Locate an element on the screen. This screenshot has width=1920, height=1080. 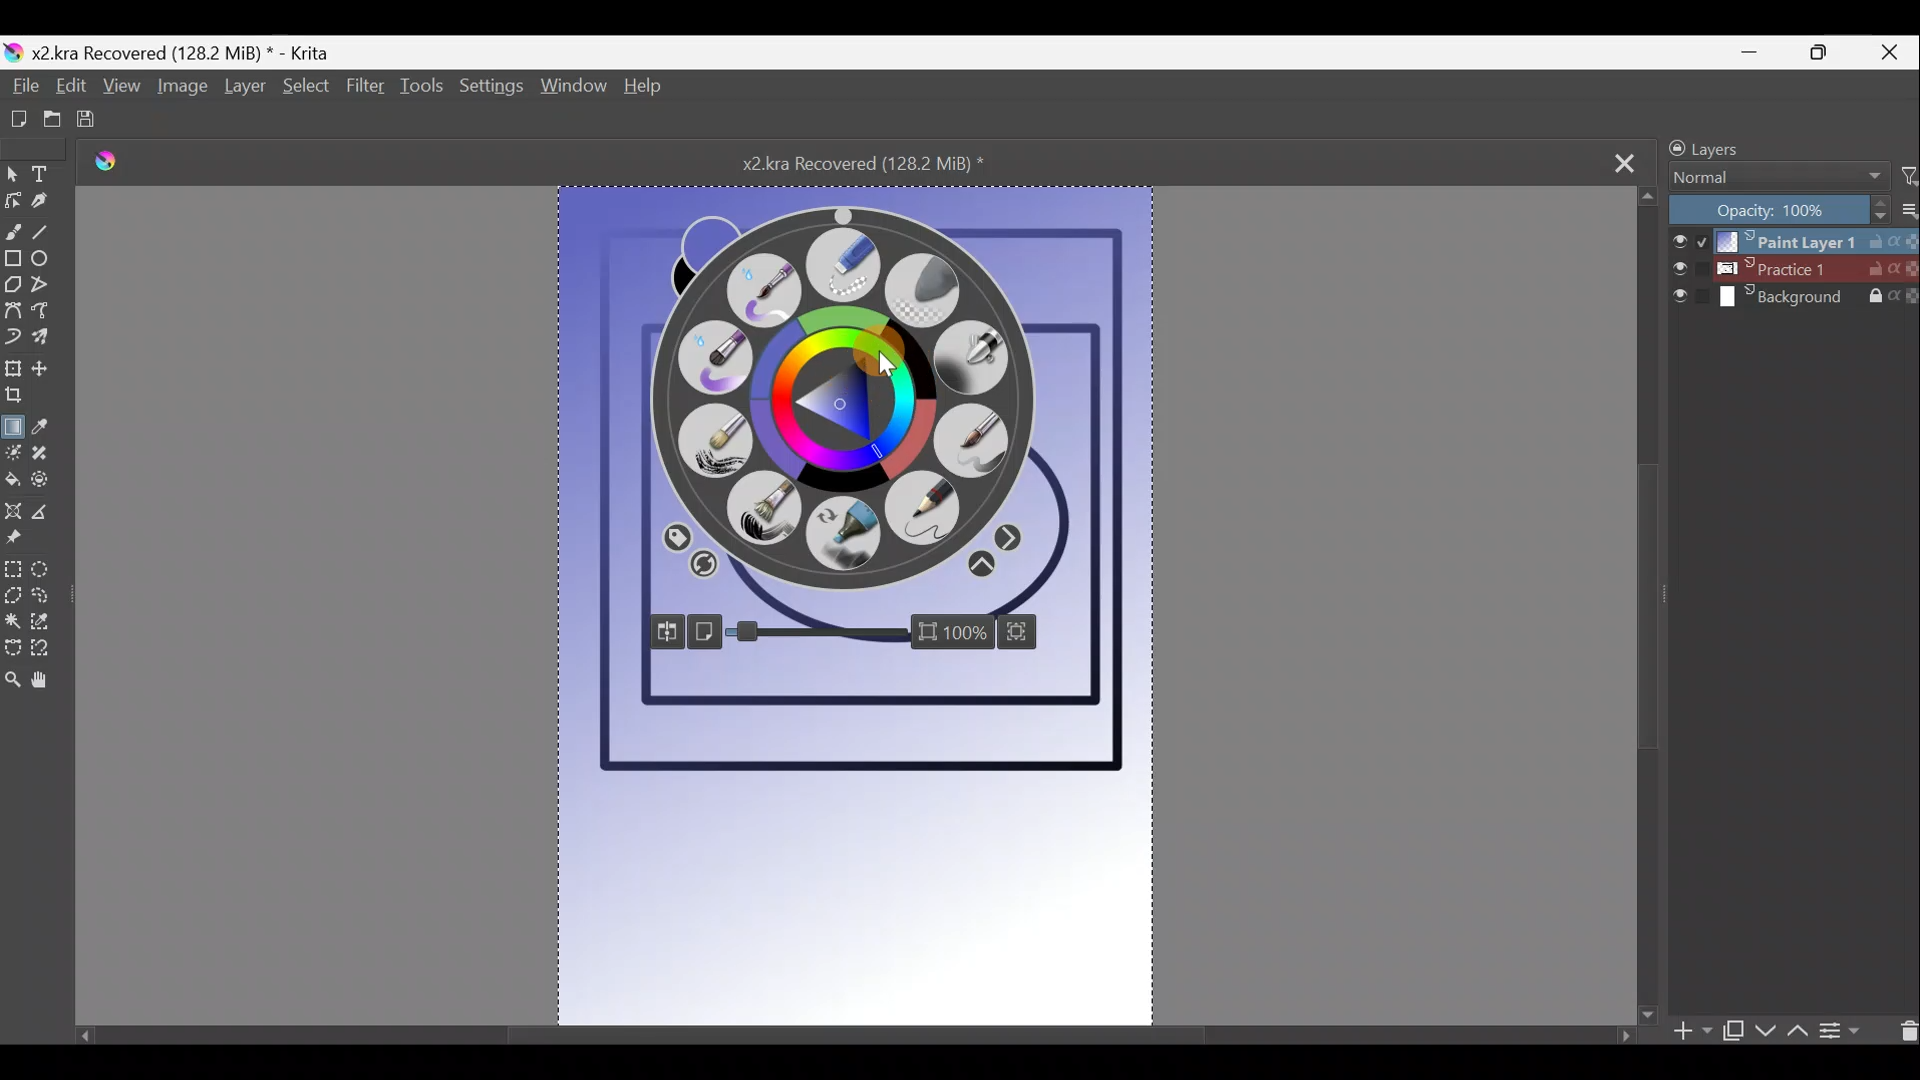
Cursor is located at coordinates (851, 362).